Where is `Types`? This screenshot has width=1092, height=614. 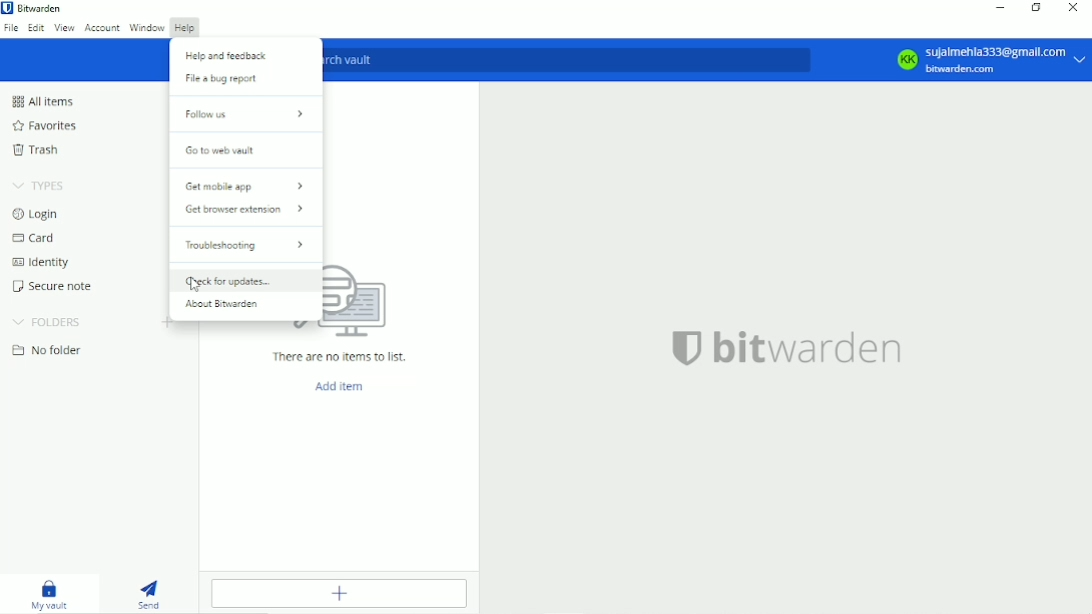 Types is located at coordinates (36, 184).